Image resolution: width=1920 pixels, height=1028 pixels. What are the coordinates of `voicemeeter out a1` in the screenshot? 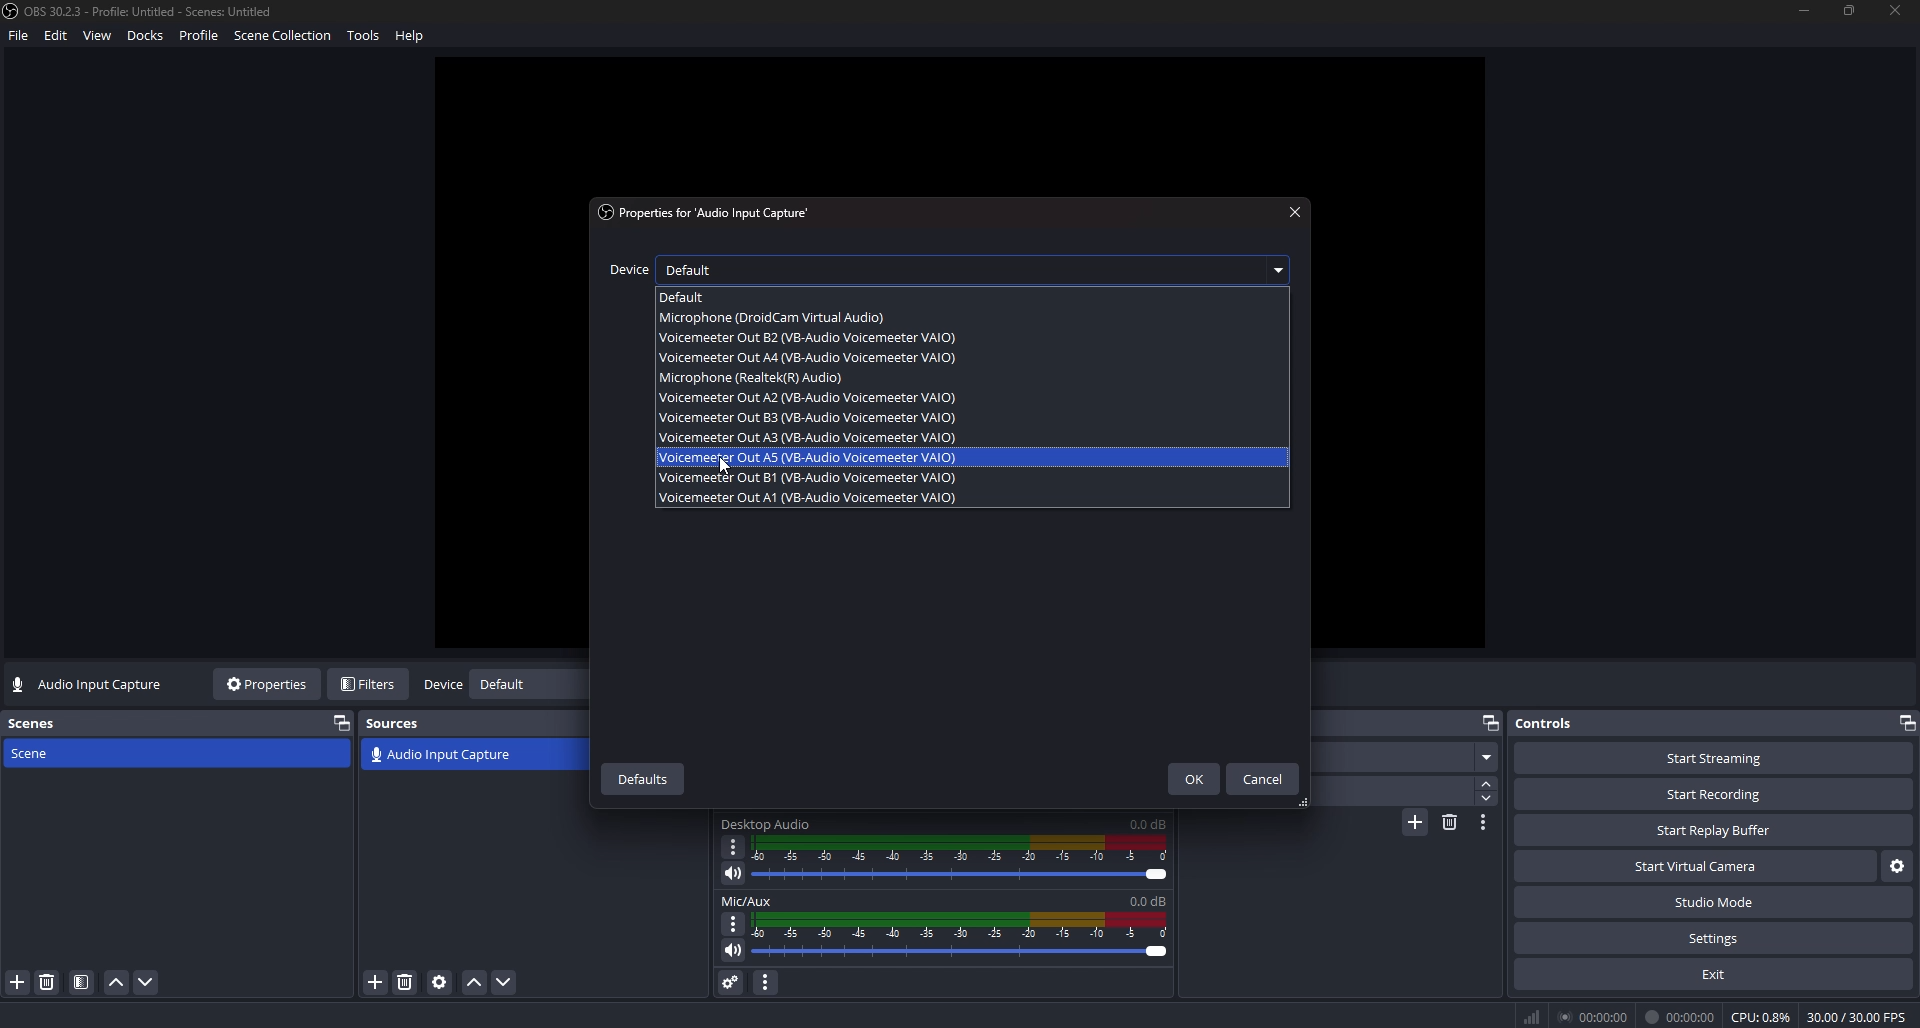 It's located at (810, 497).